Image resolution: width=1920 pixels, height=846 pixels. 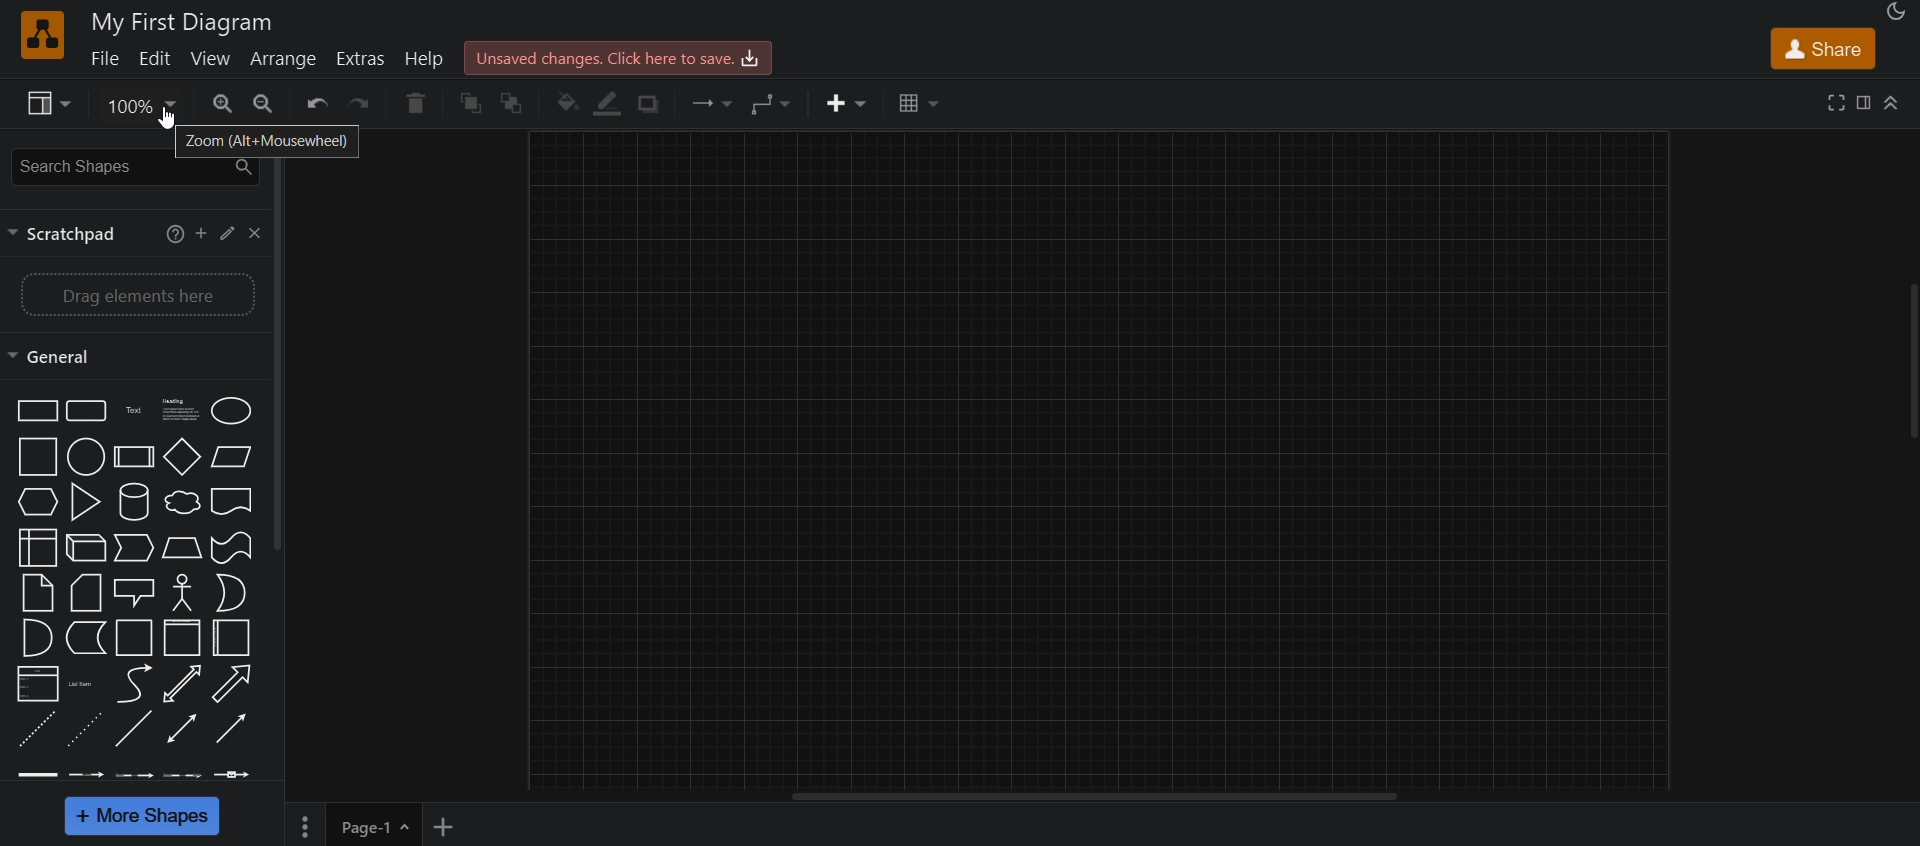 I want to click on new page, so click(x=445, y=823).